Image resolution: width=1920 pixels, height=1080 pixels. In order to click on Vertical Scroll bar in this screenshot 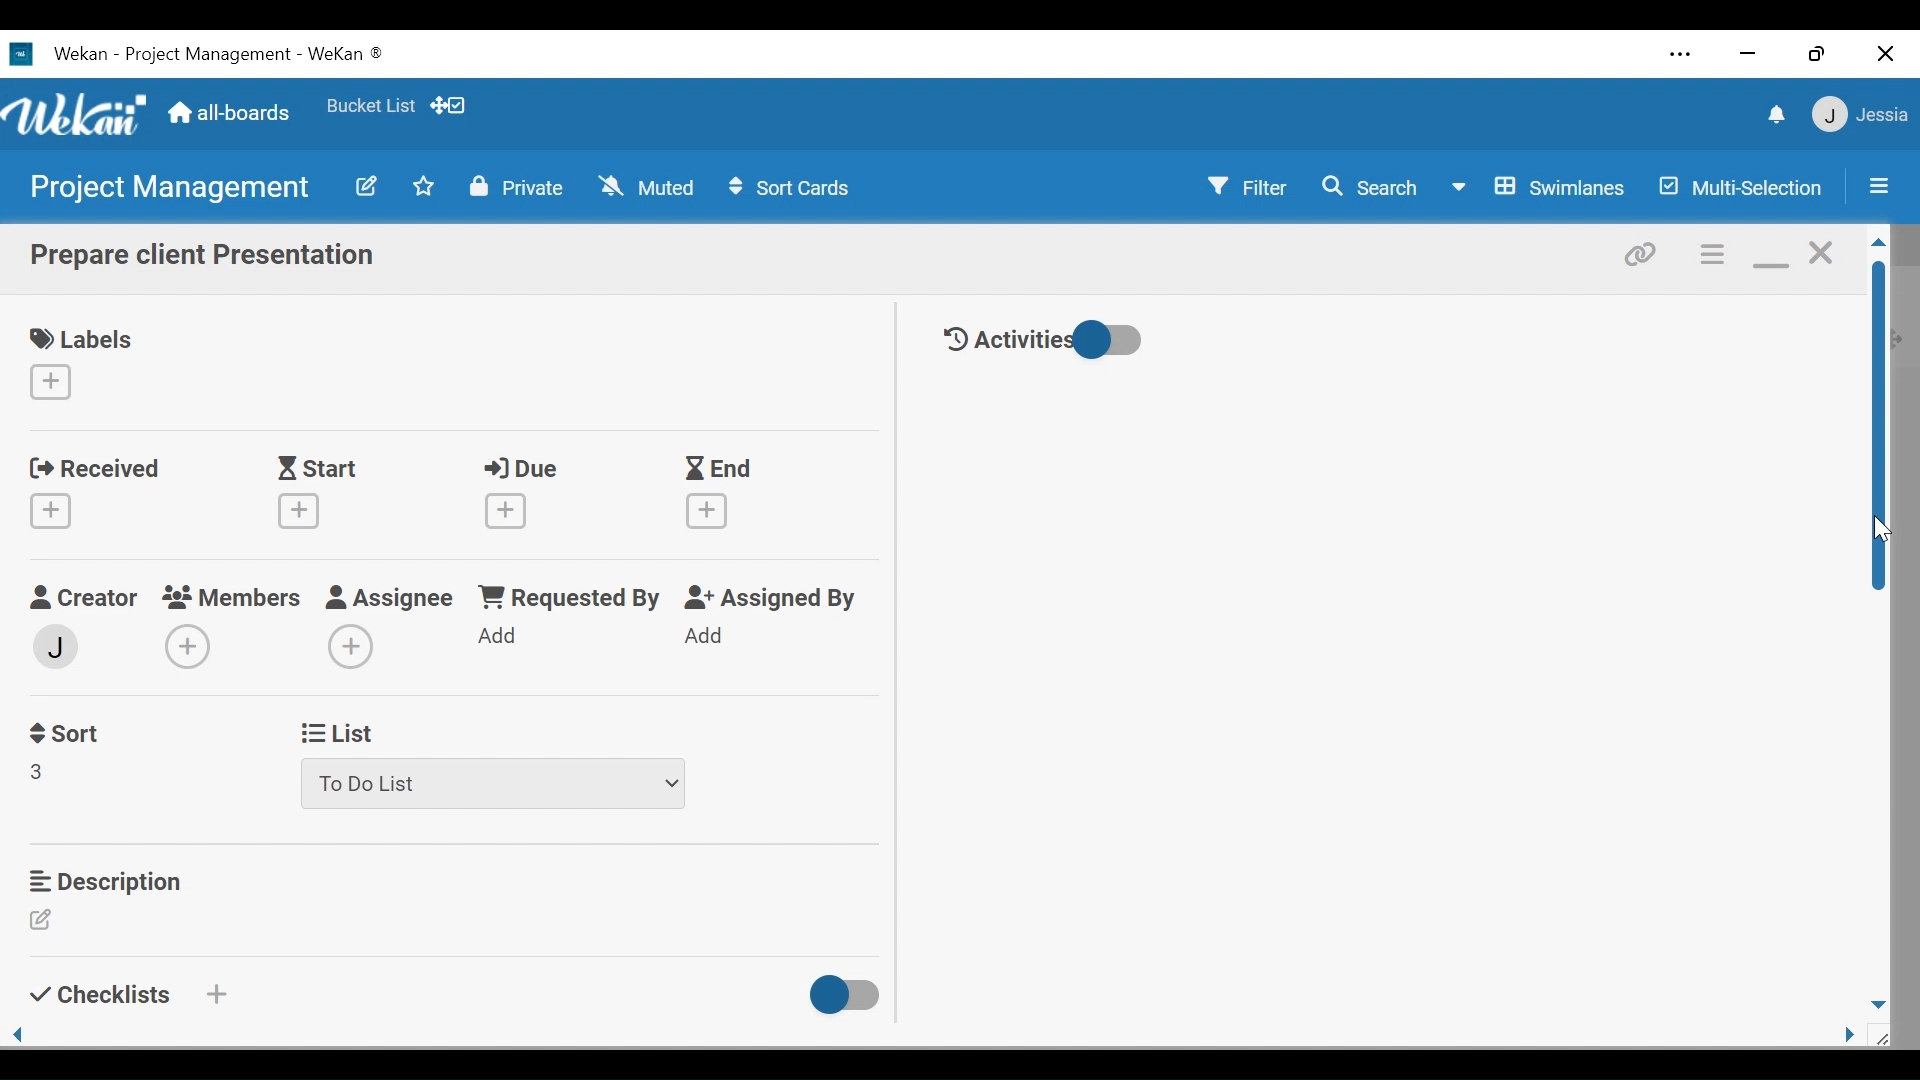, I will do `click(1879, 427)`.